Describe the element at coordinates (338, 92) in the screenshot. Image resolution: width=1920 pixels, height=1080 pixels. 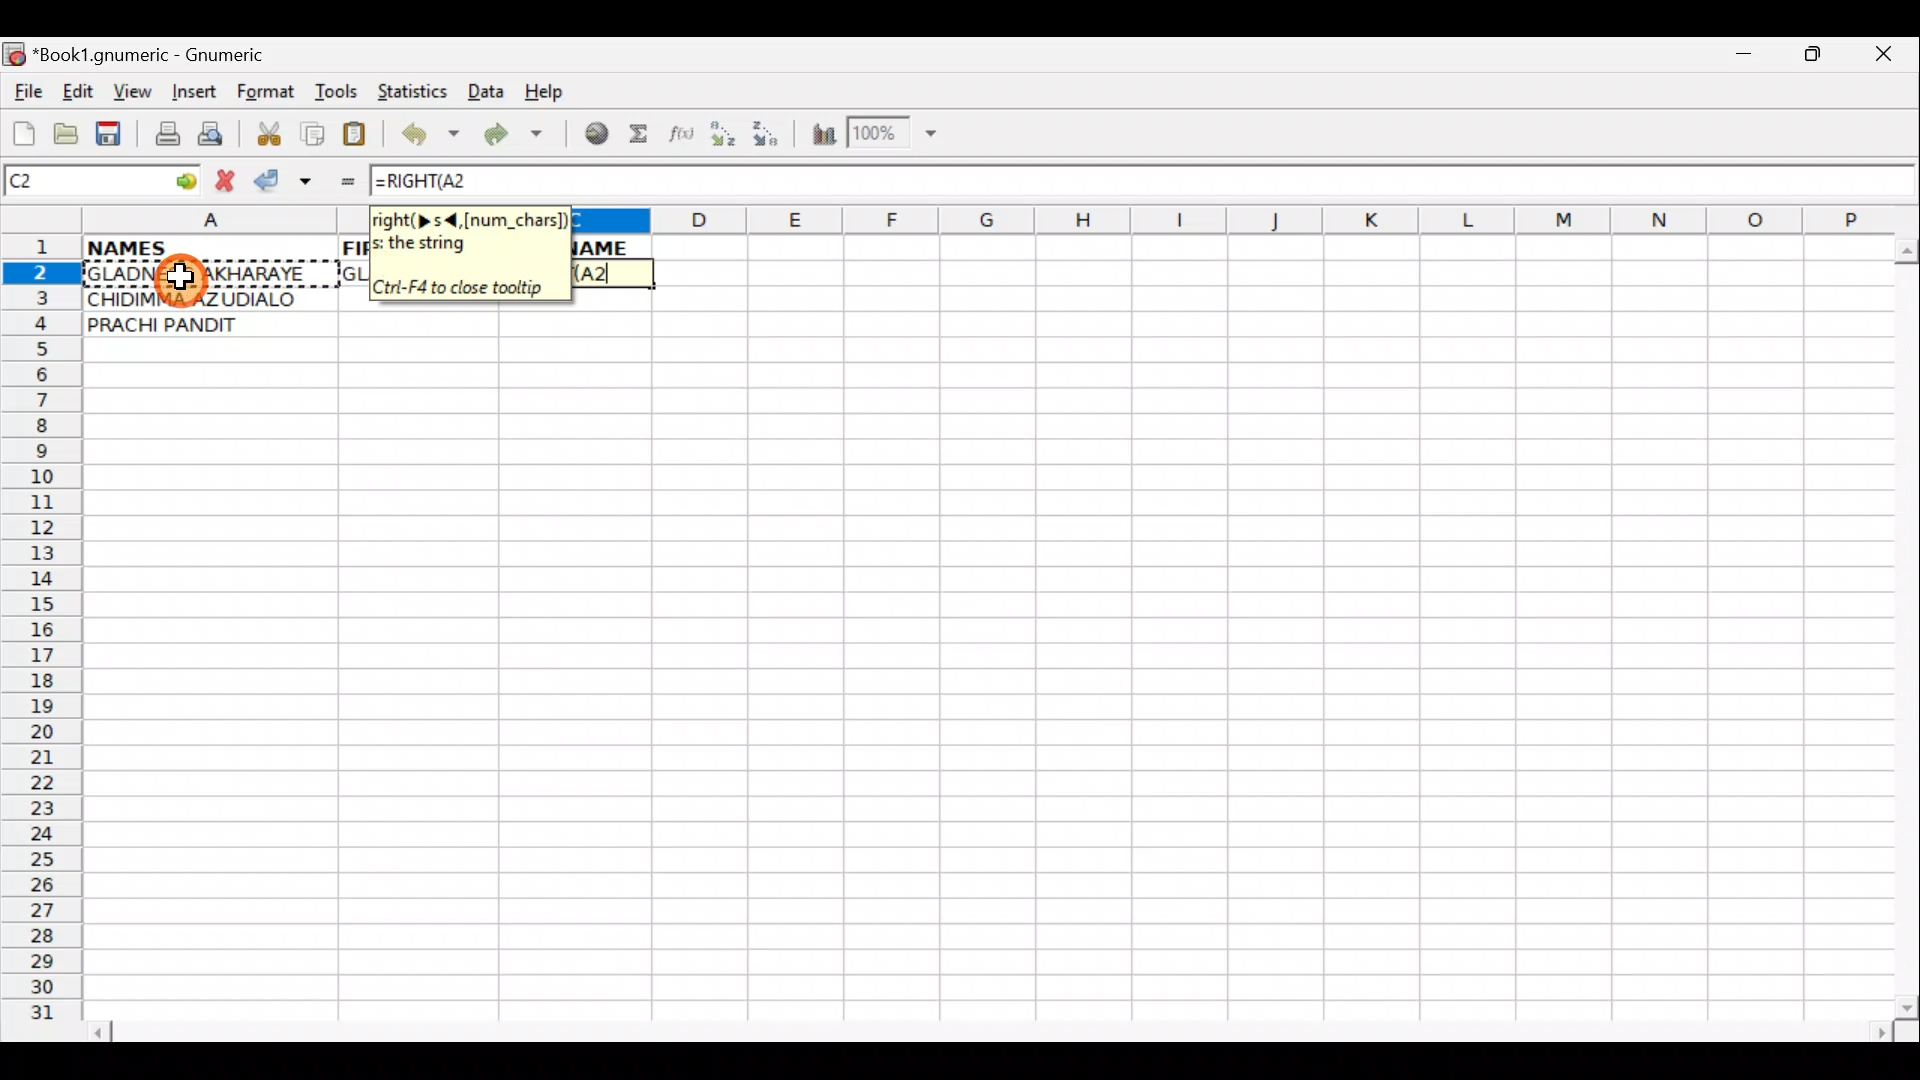
I see `Tools` at that location.